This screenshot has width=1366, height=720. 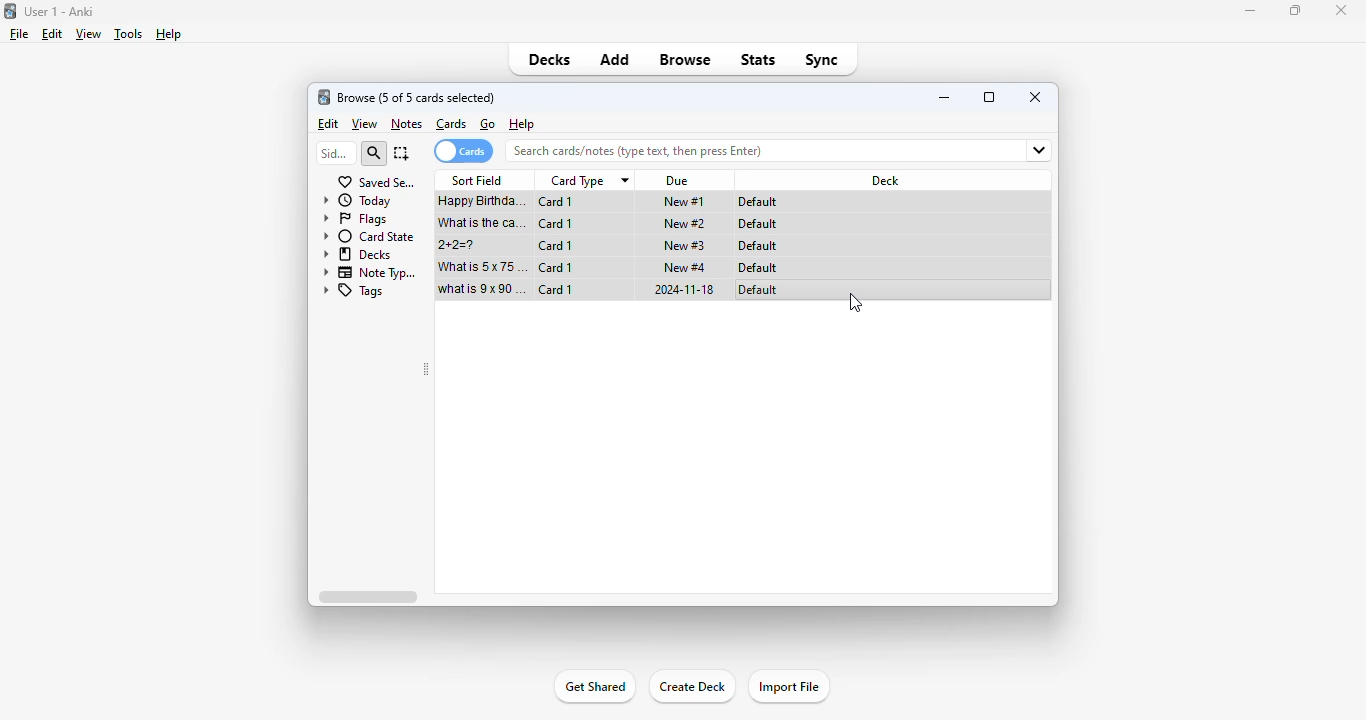 What do you see at coordinates (679, 181) in the screenshot?
I see `due` at bounding box center [679, 181].